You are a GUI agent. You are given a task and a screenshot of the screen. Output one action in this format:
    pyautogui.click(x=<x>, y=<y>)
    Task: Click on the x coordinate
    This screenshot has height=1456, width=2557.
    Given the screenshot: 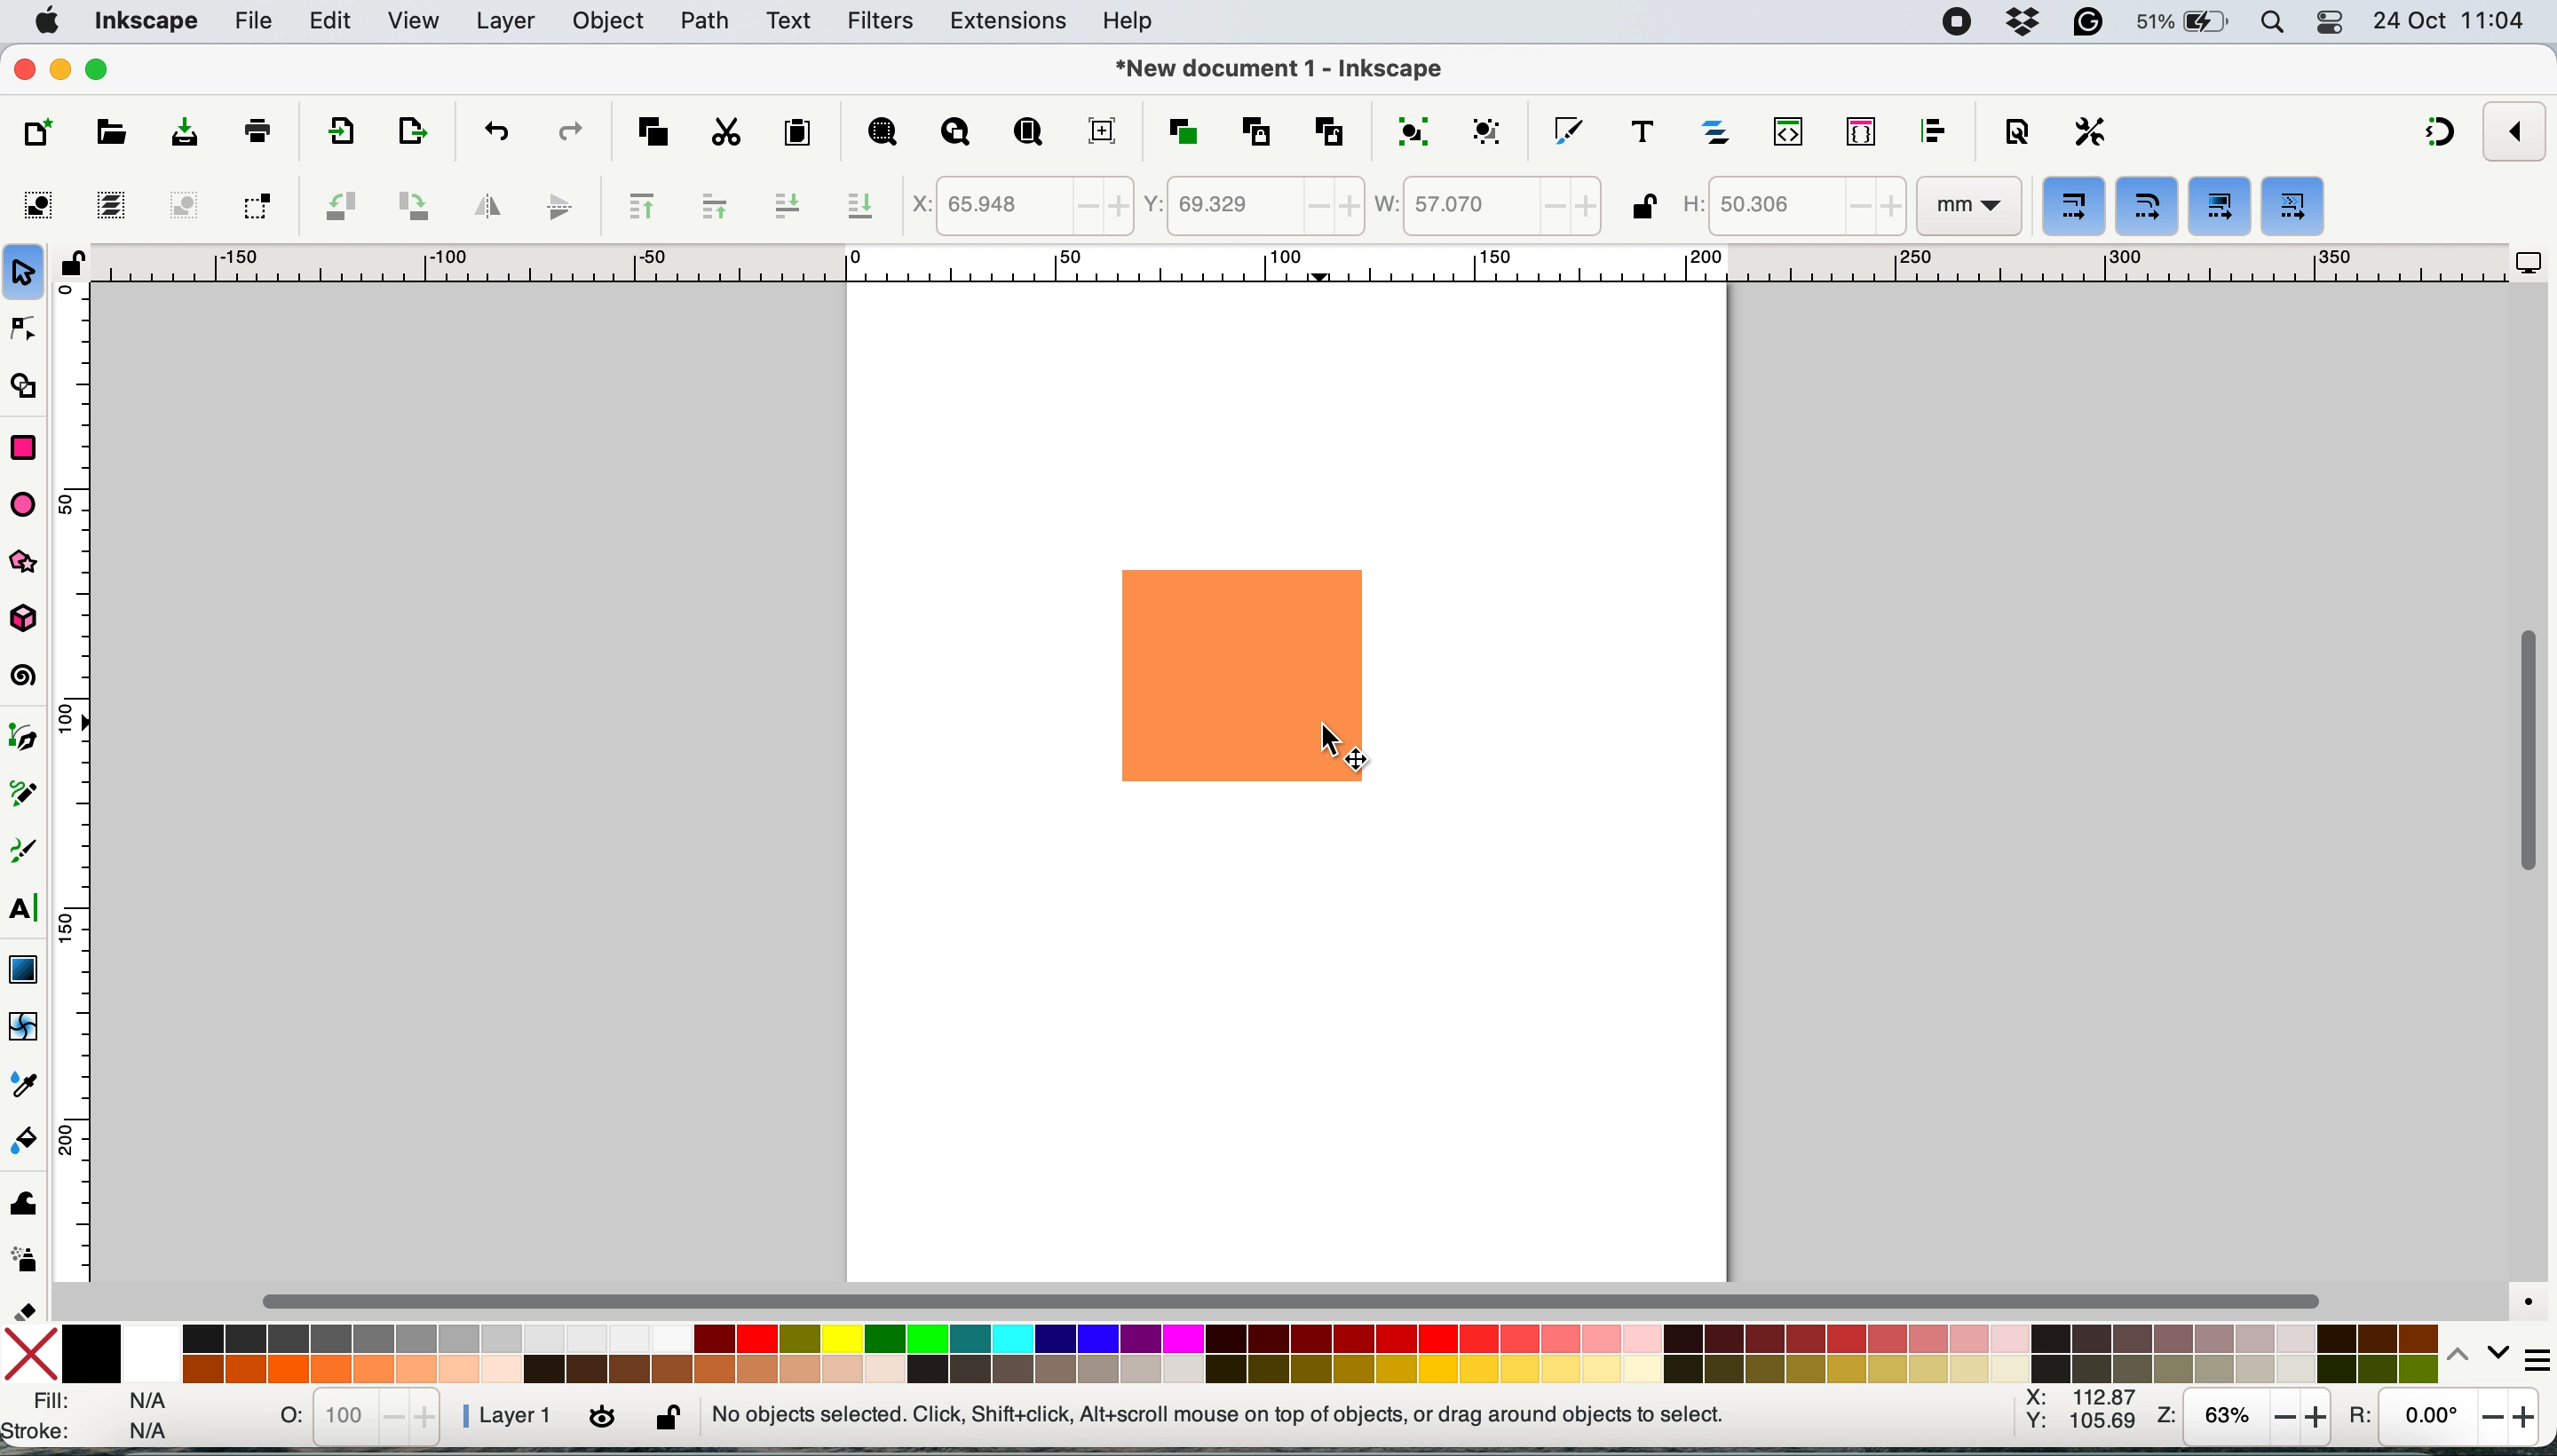 What is the action you would take?
    pyautogui.click(x=1017, y=207)
    